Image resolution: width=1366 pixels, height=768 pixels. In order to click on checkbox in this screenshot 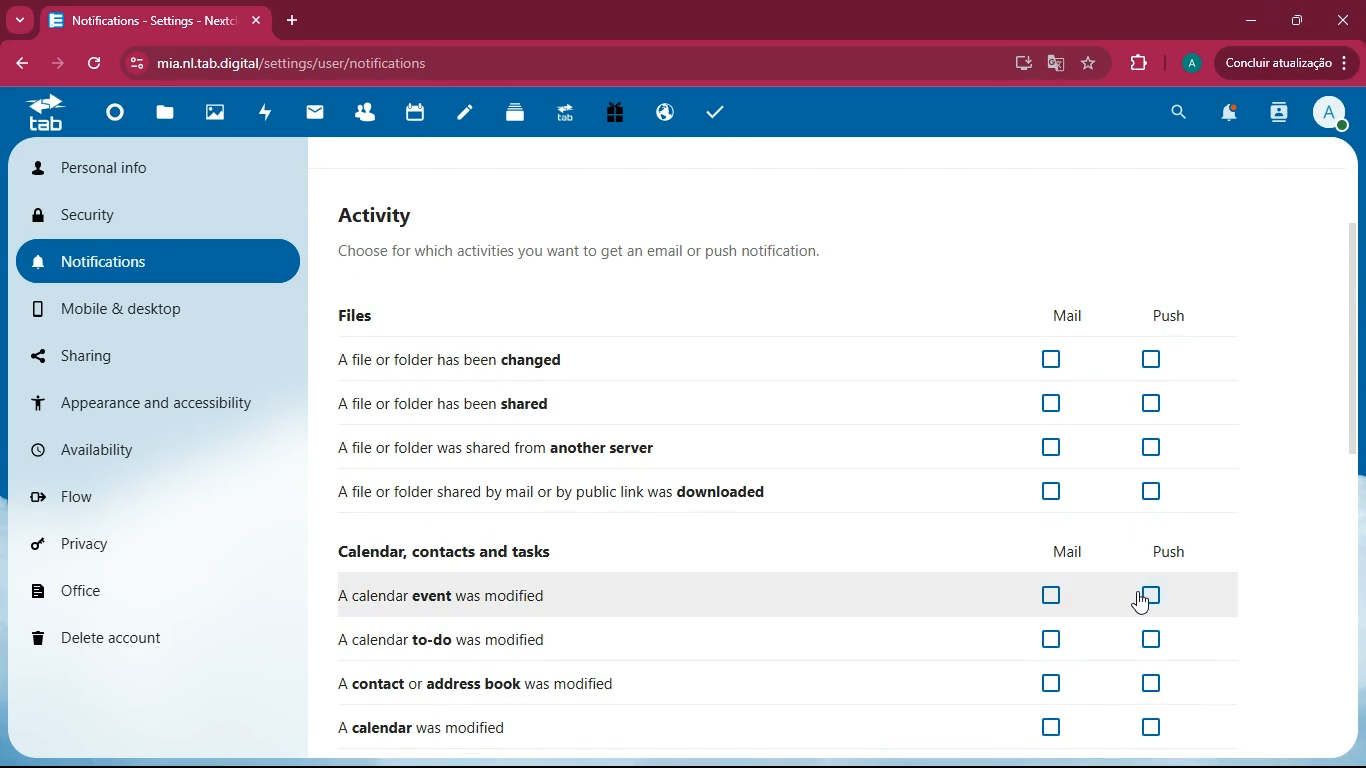, I will do `click(1052, 491)`.